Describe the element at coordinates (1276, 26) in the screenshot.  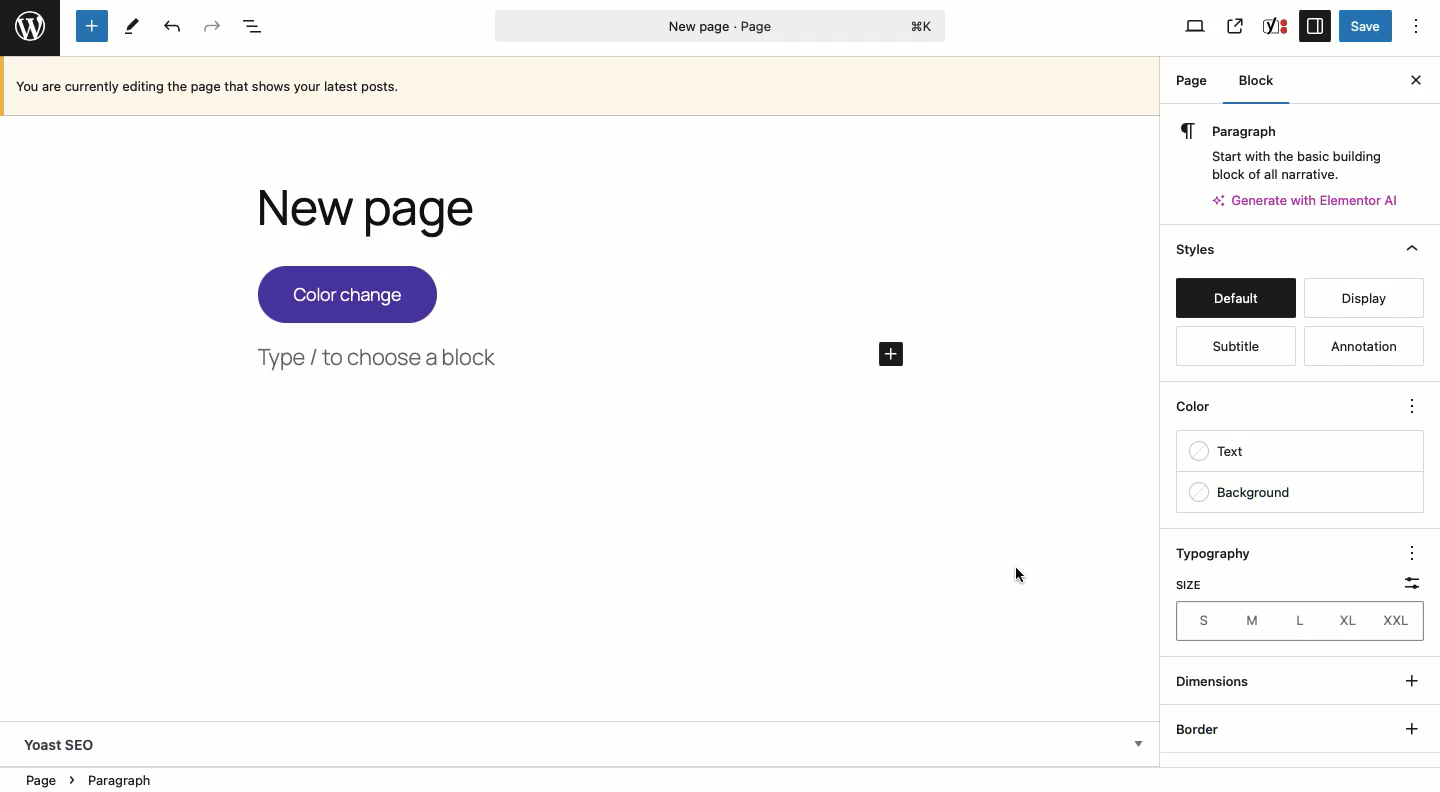
I see `SEO` at that location.